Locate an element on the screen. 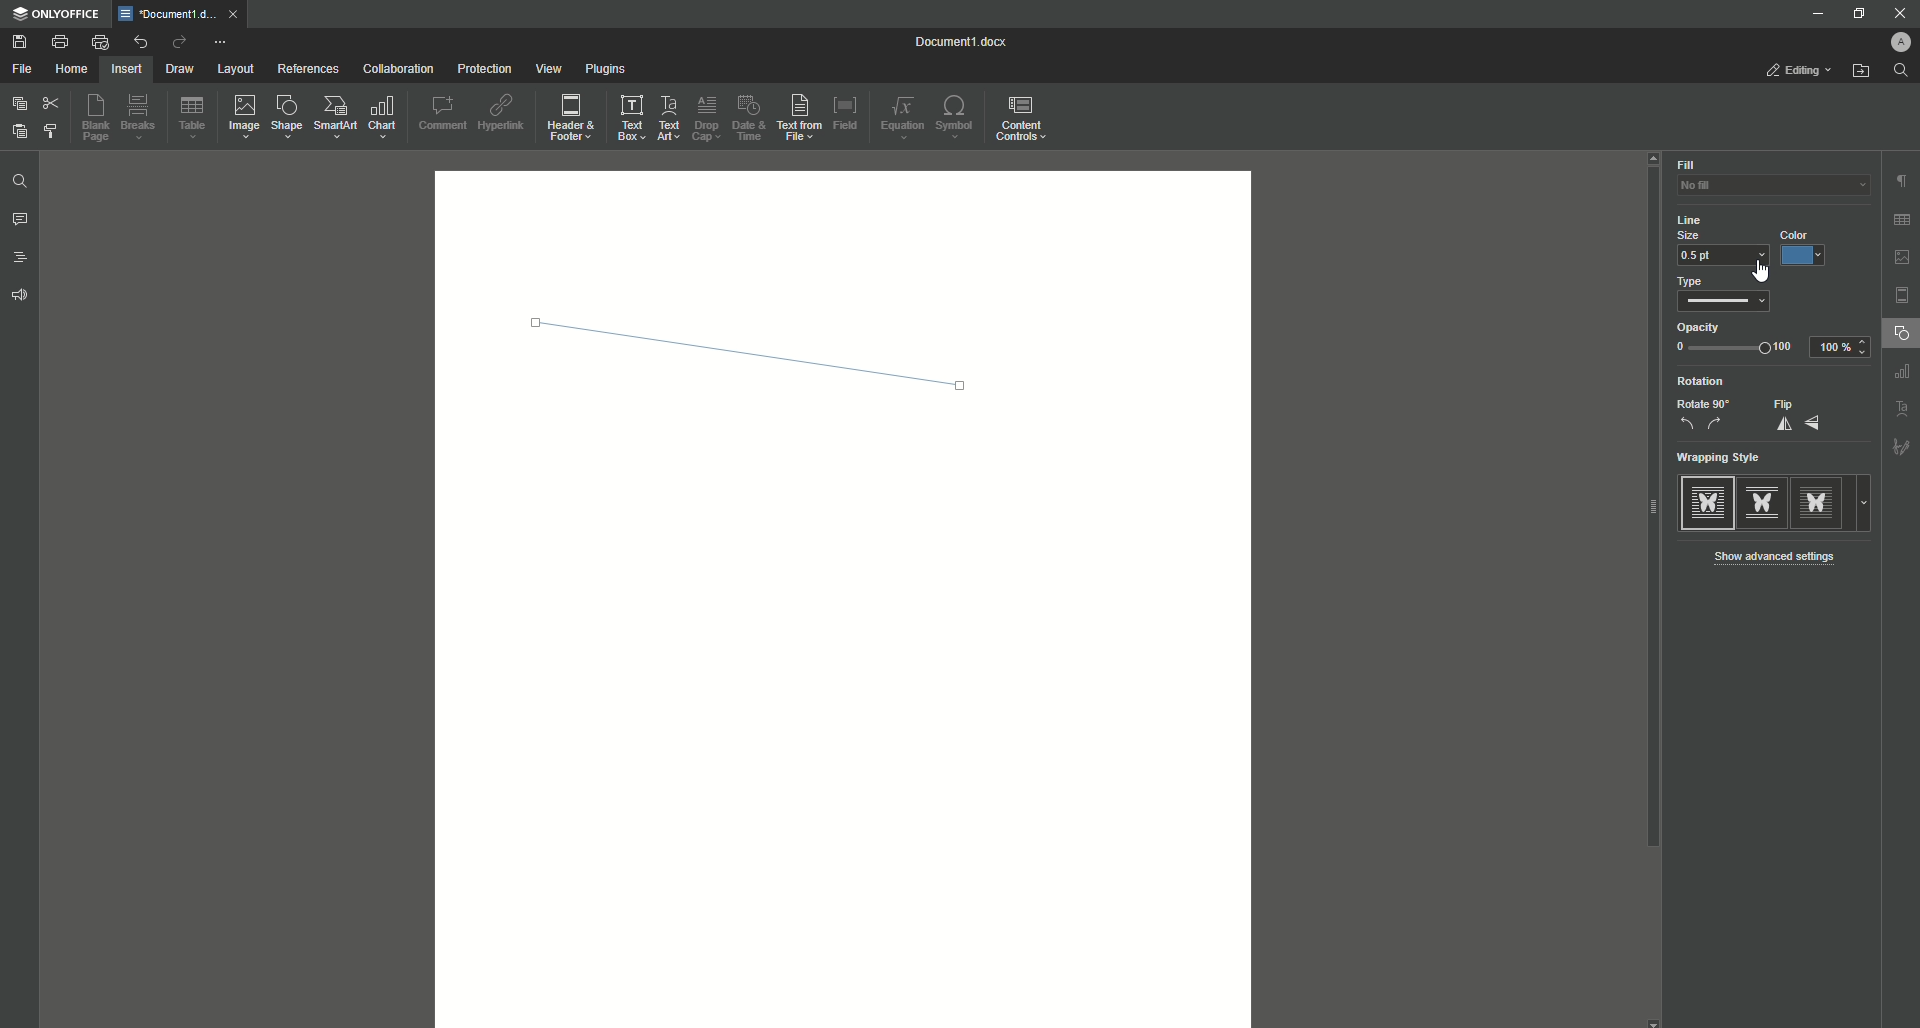  Chart is located at coordinates (389, 117).